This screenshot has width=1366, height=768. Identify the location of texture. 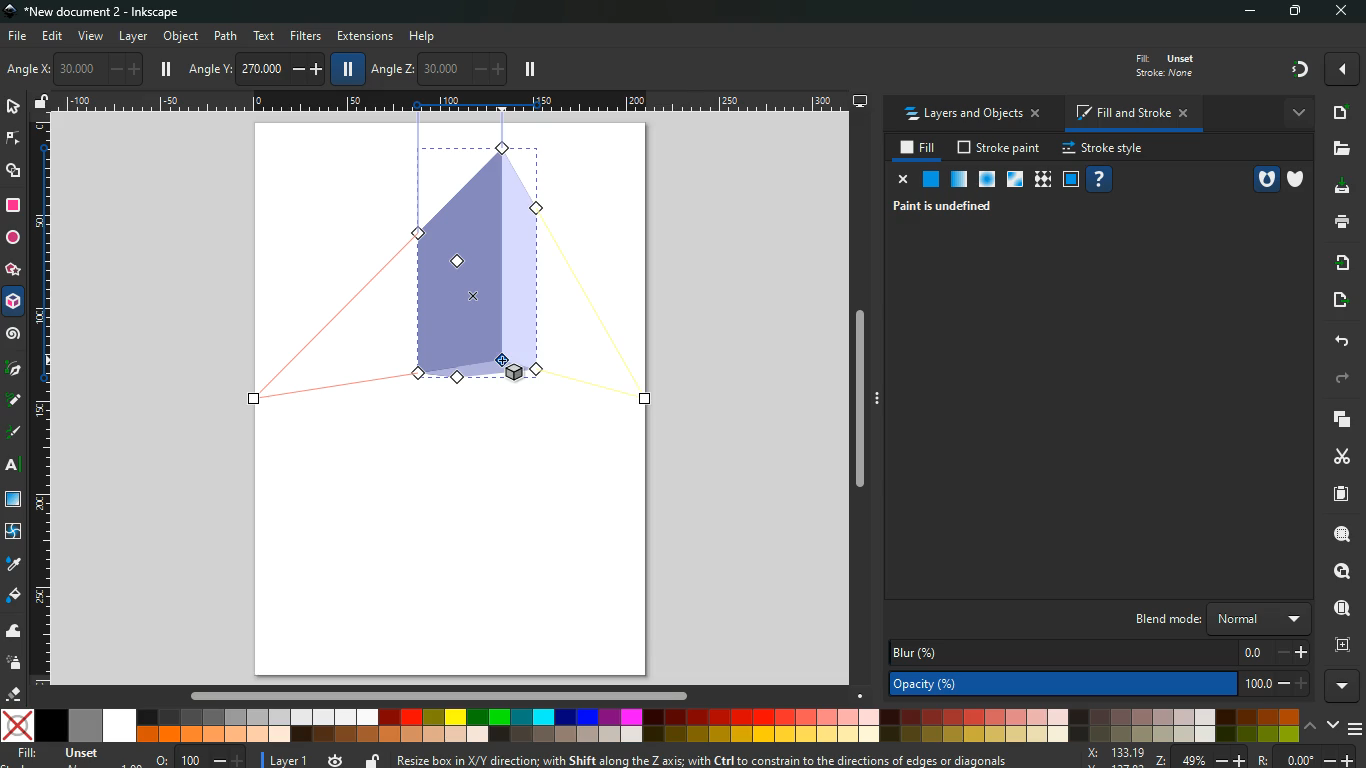
(1042, 182).